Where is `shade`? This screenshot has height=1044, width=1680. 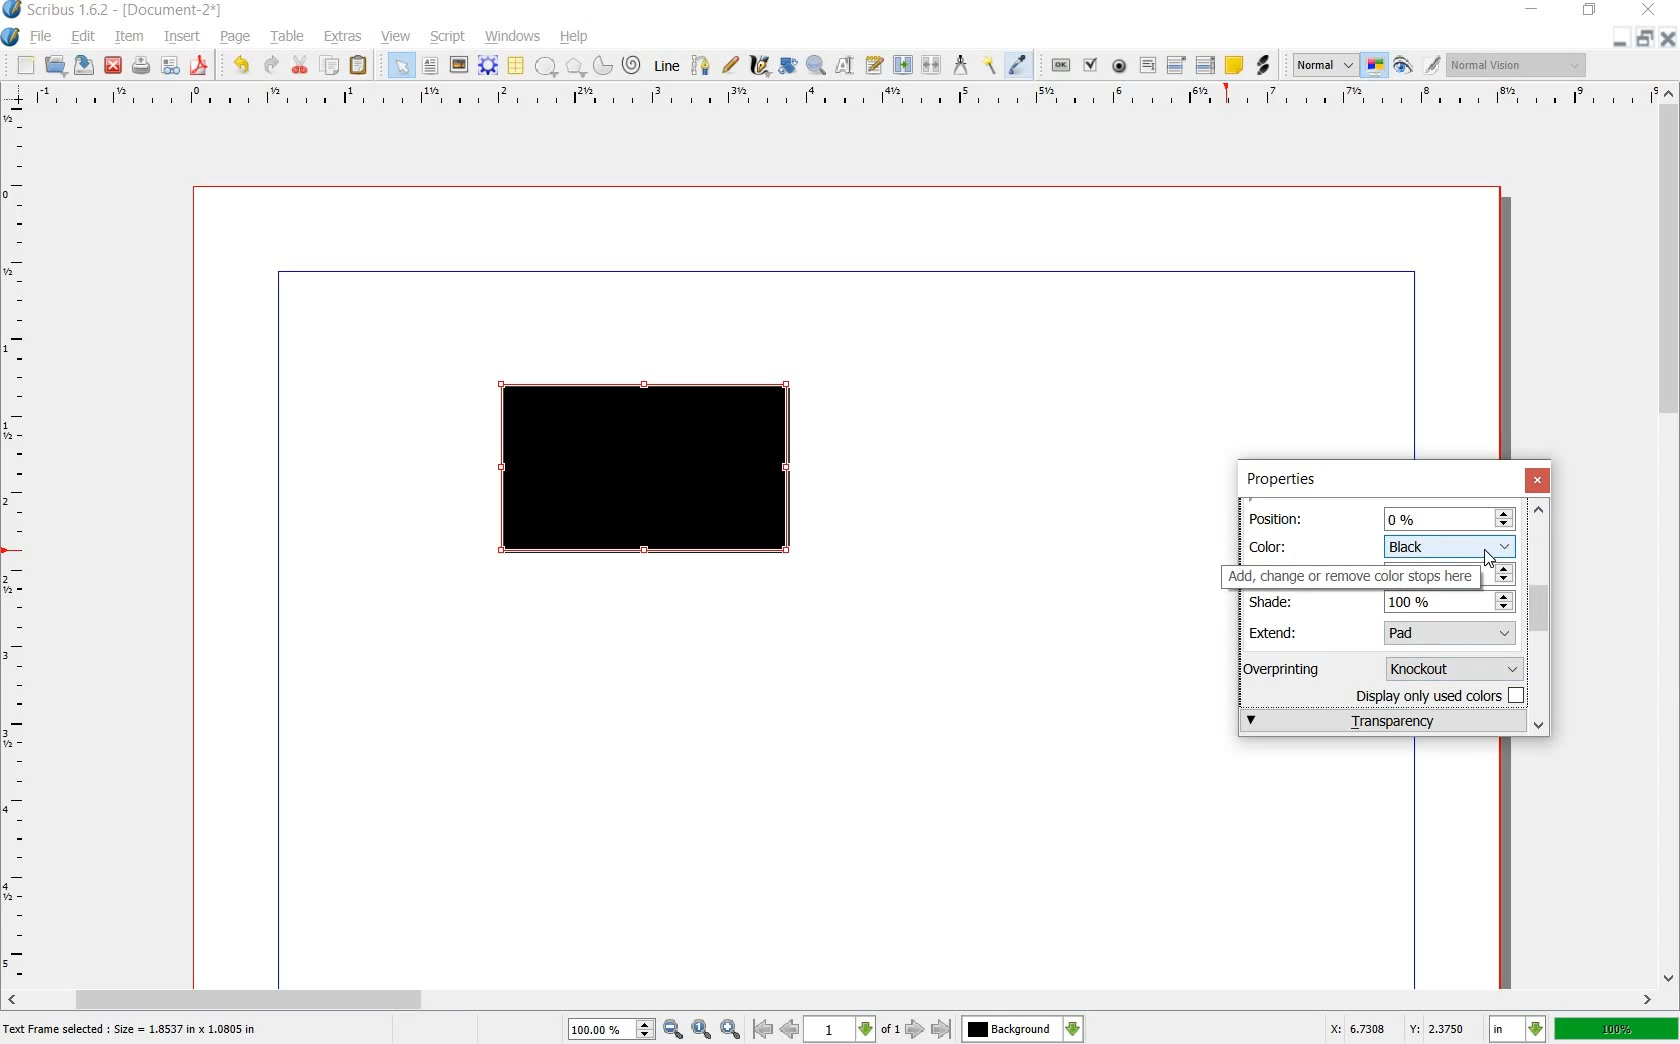
shade is located at coordinates (1279, 601).